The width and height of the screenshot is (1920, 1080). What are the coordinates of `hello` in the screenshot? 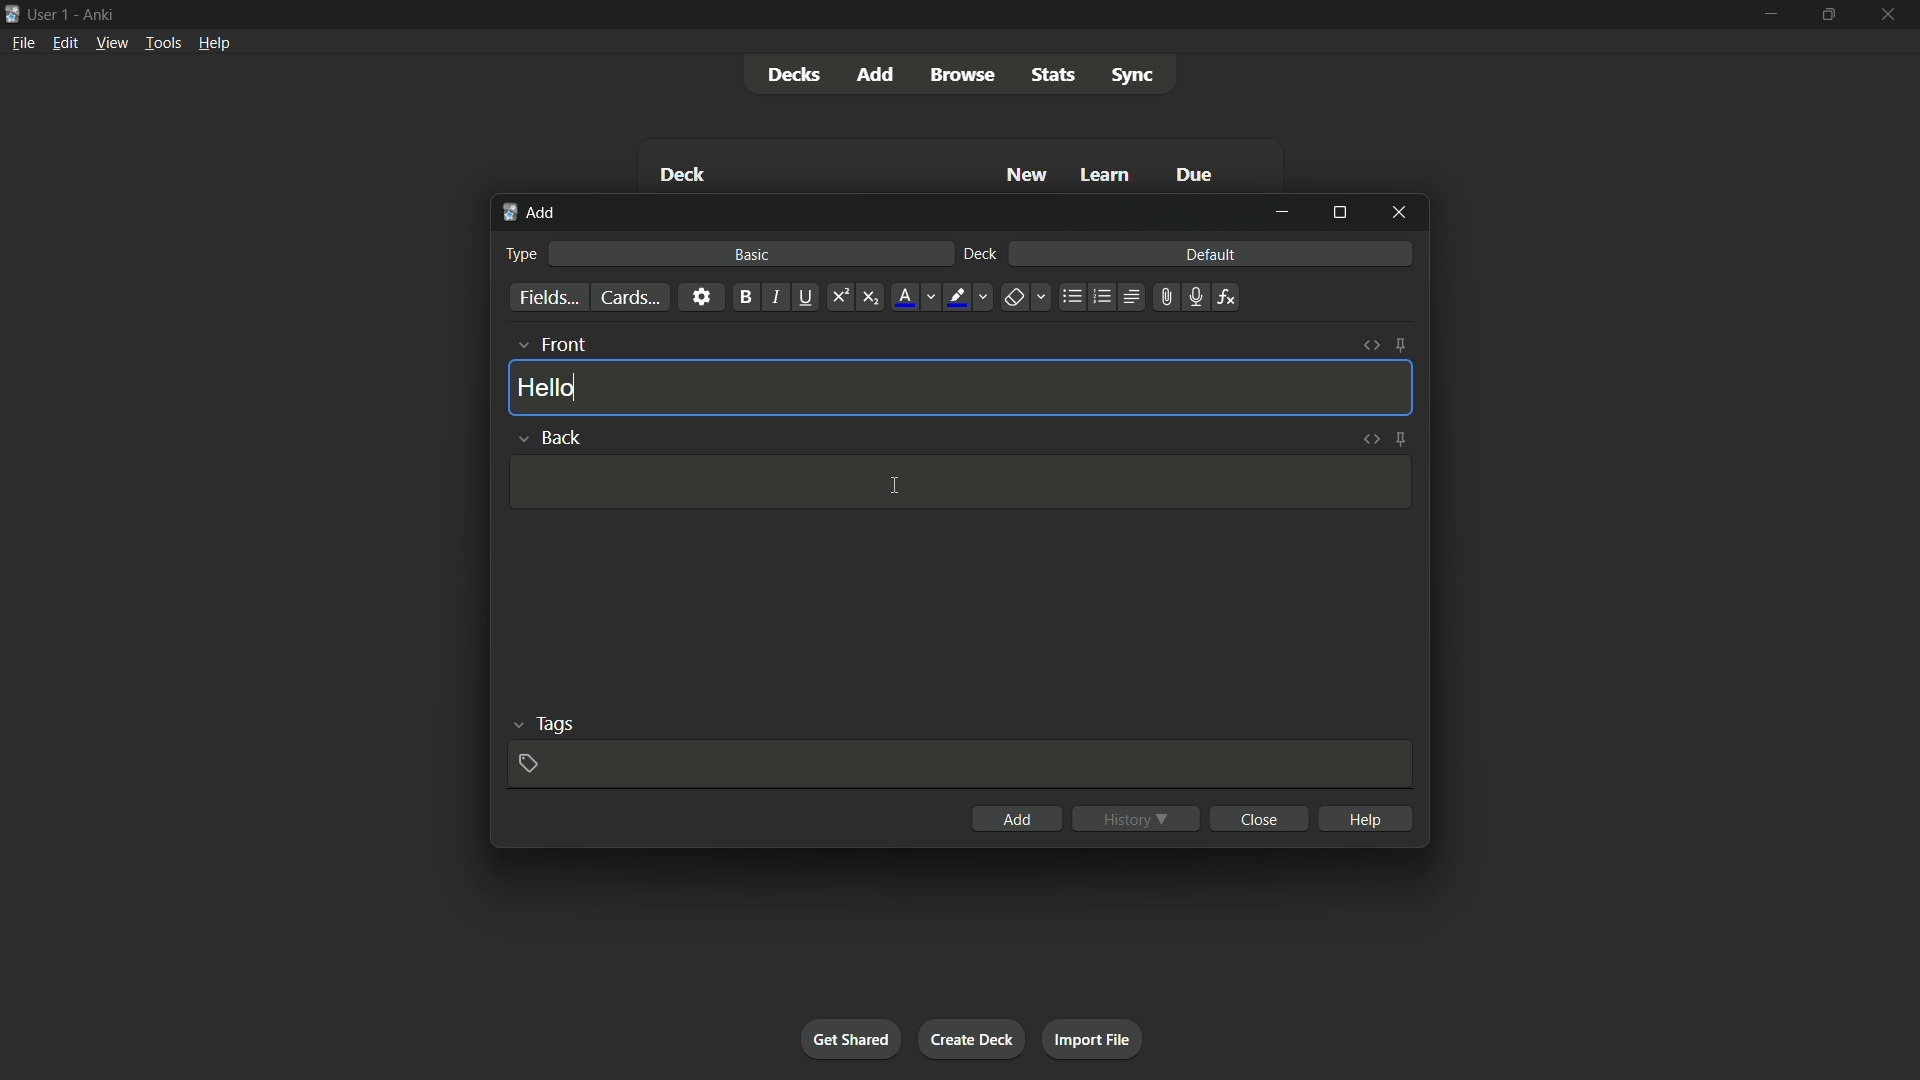 It's located at (549, 386).